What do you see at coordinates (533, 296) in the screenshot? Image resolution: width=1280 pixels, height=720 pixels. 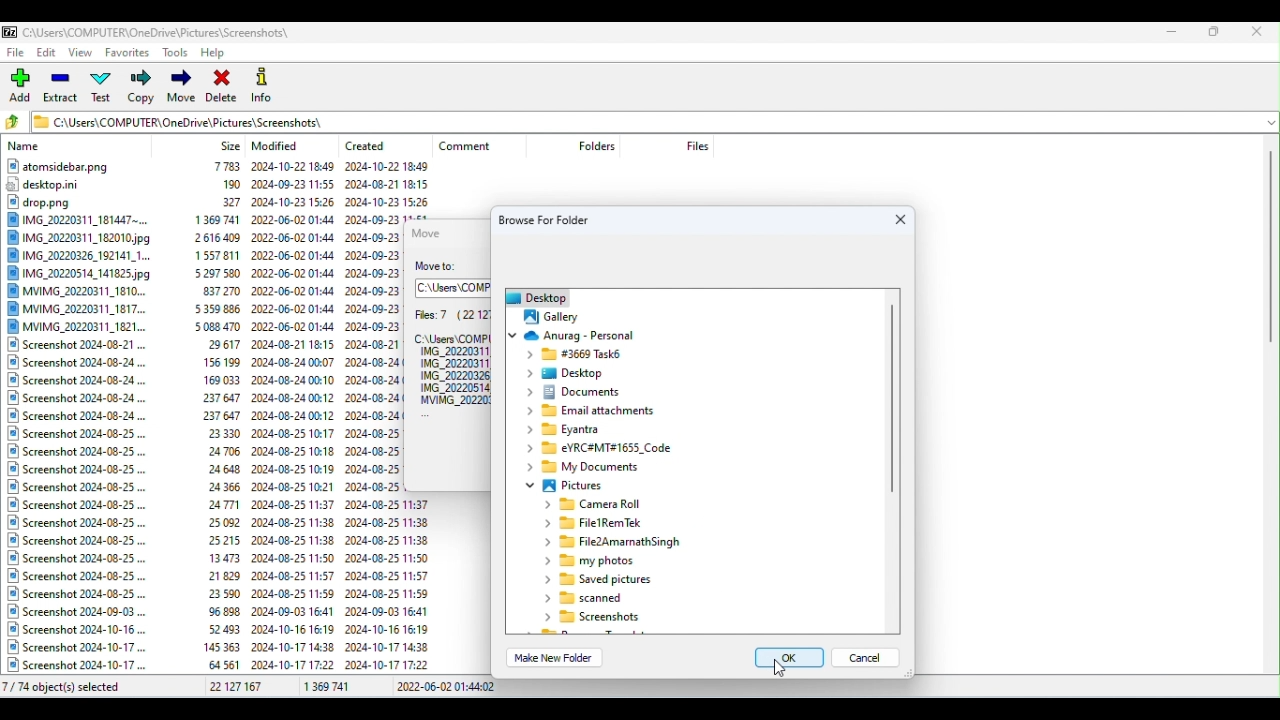 I see `Desktop` at bounding box center [533, 296].